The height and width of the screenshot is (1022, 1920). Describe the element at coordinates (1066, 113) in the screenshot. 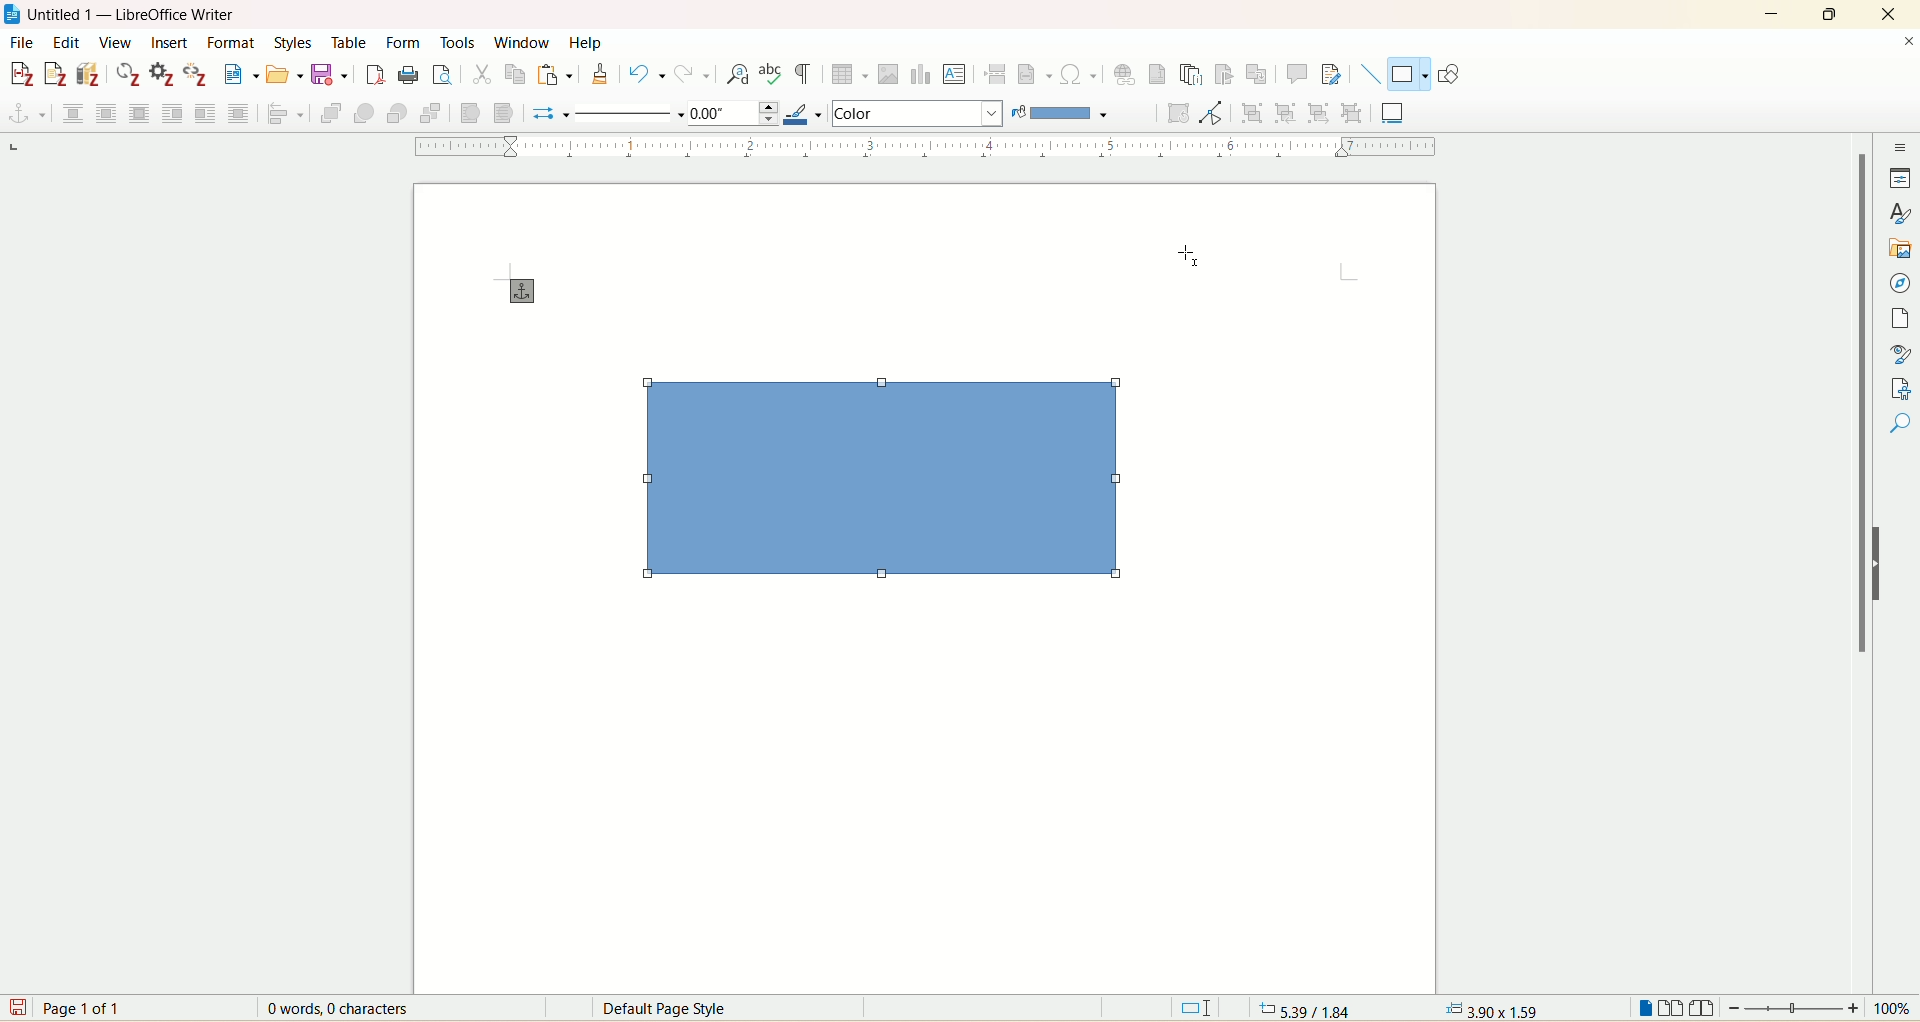

I see `fill color` at that location.